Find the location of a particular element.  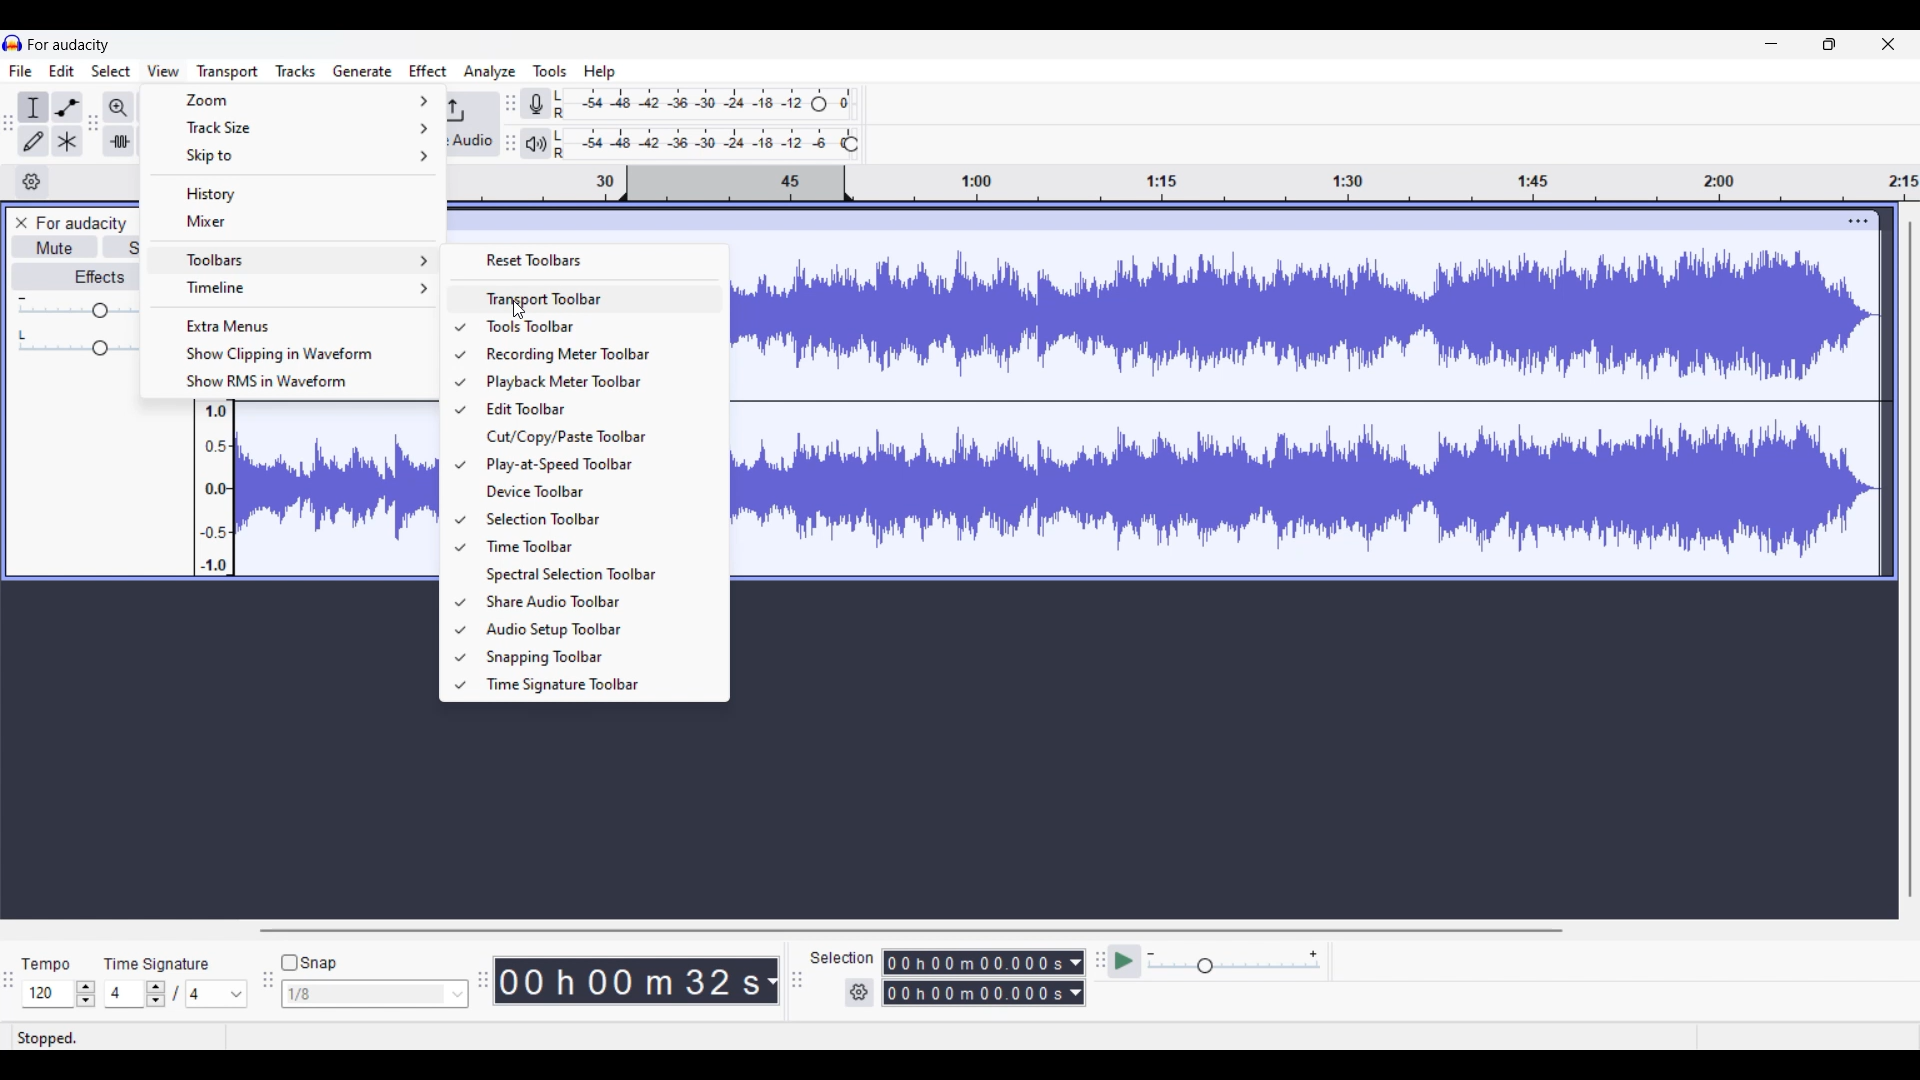

Tracks menu is located at coordinates (295, 71).